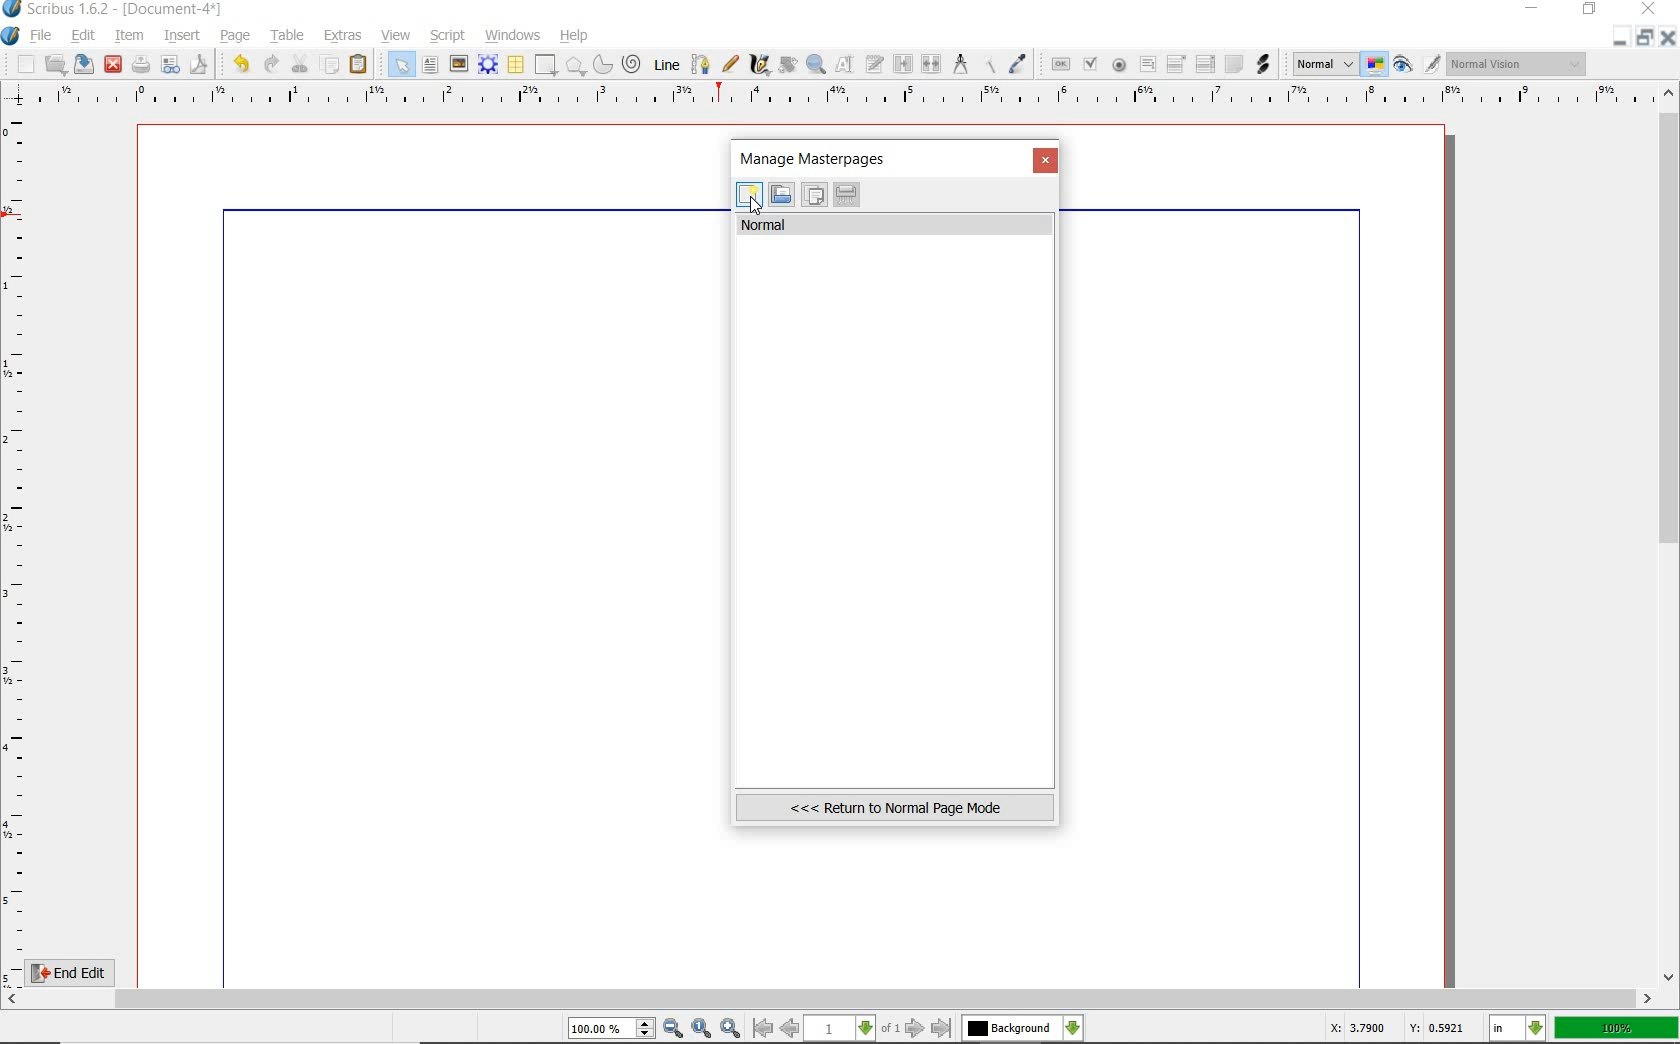 The width and height of the screenshot is (1680, 1044). What do you see at coordinates (18, 546) in the screenshot?
I see `ruler` at bounding box center [18, 546].